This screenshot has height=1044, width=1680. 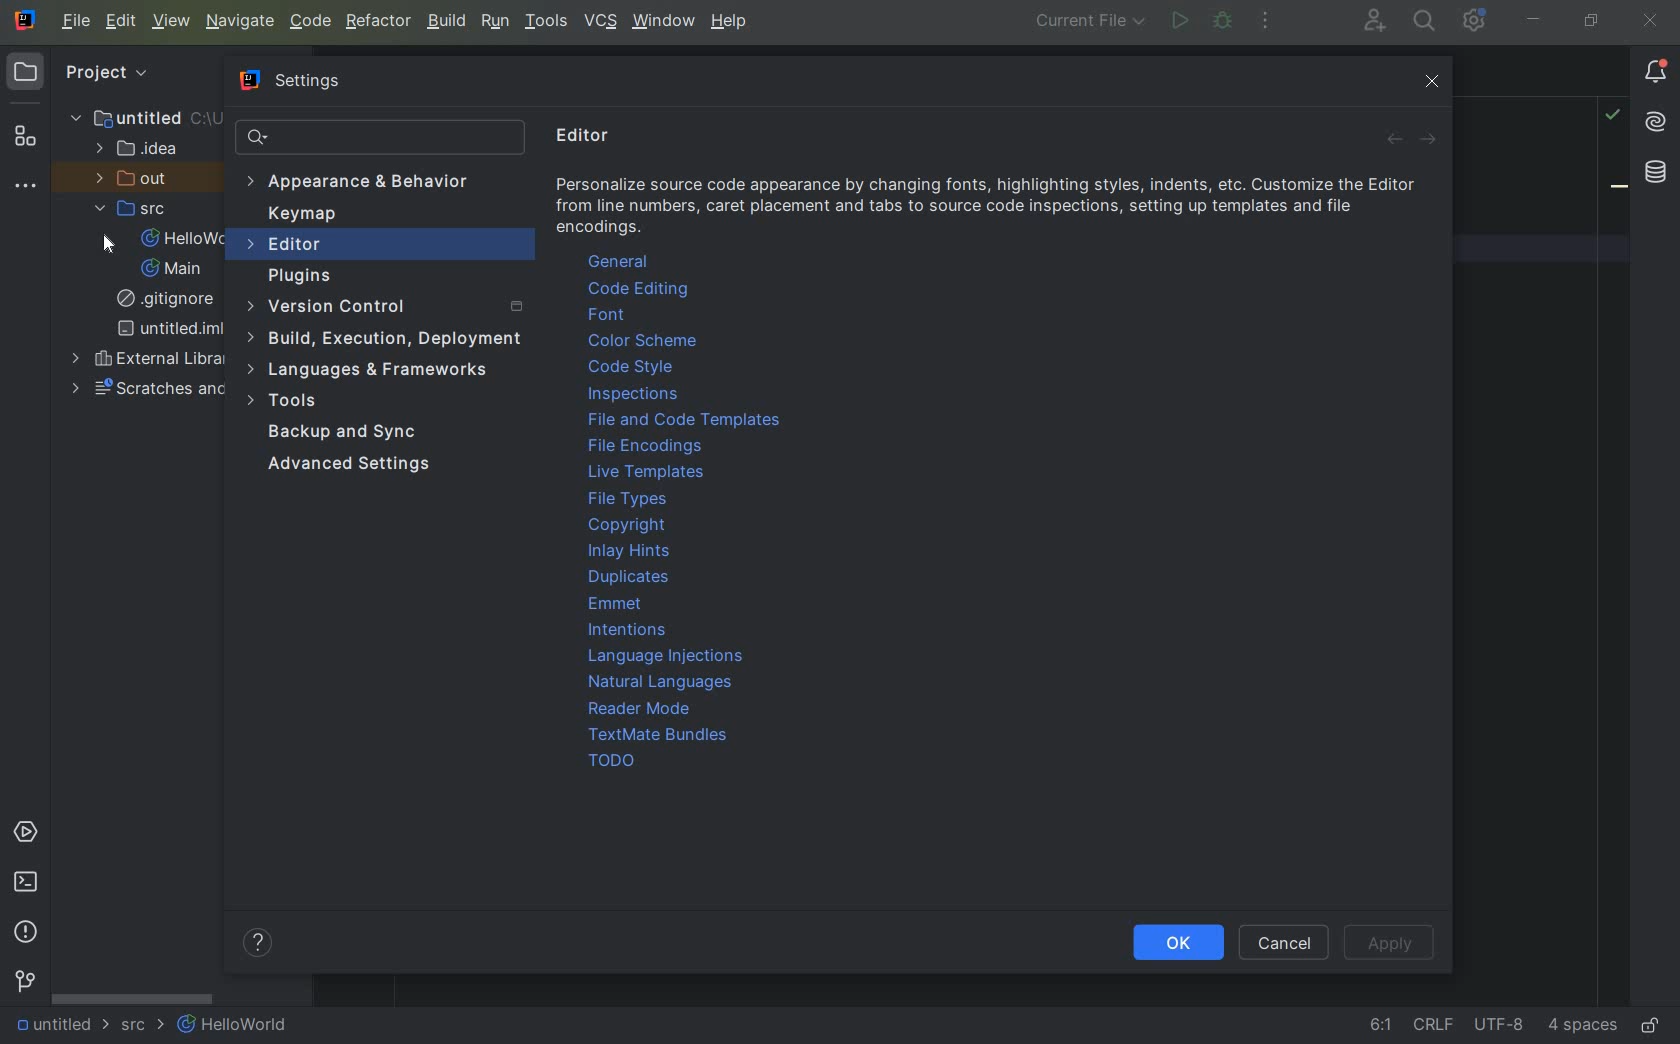 I want to click on bookmark, so click(x=1619, y=190).